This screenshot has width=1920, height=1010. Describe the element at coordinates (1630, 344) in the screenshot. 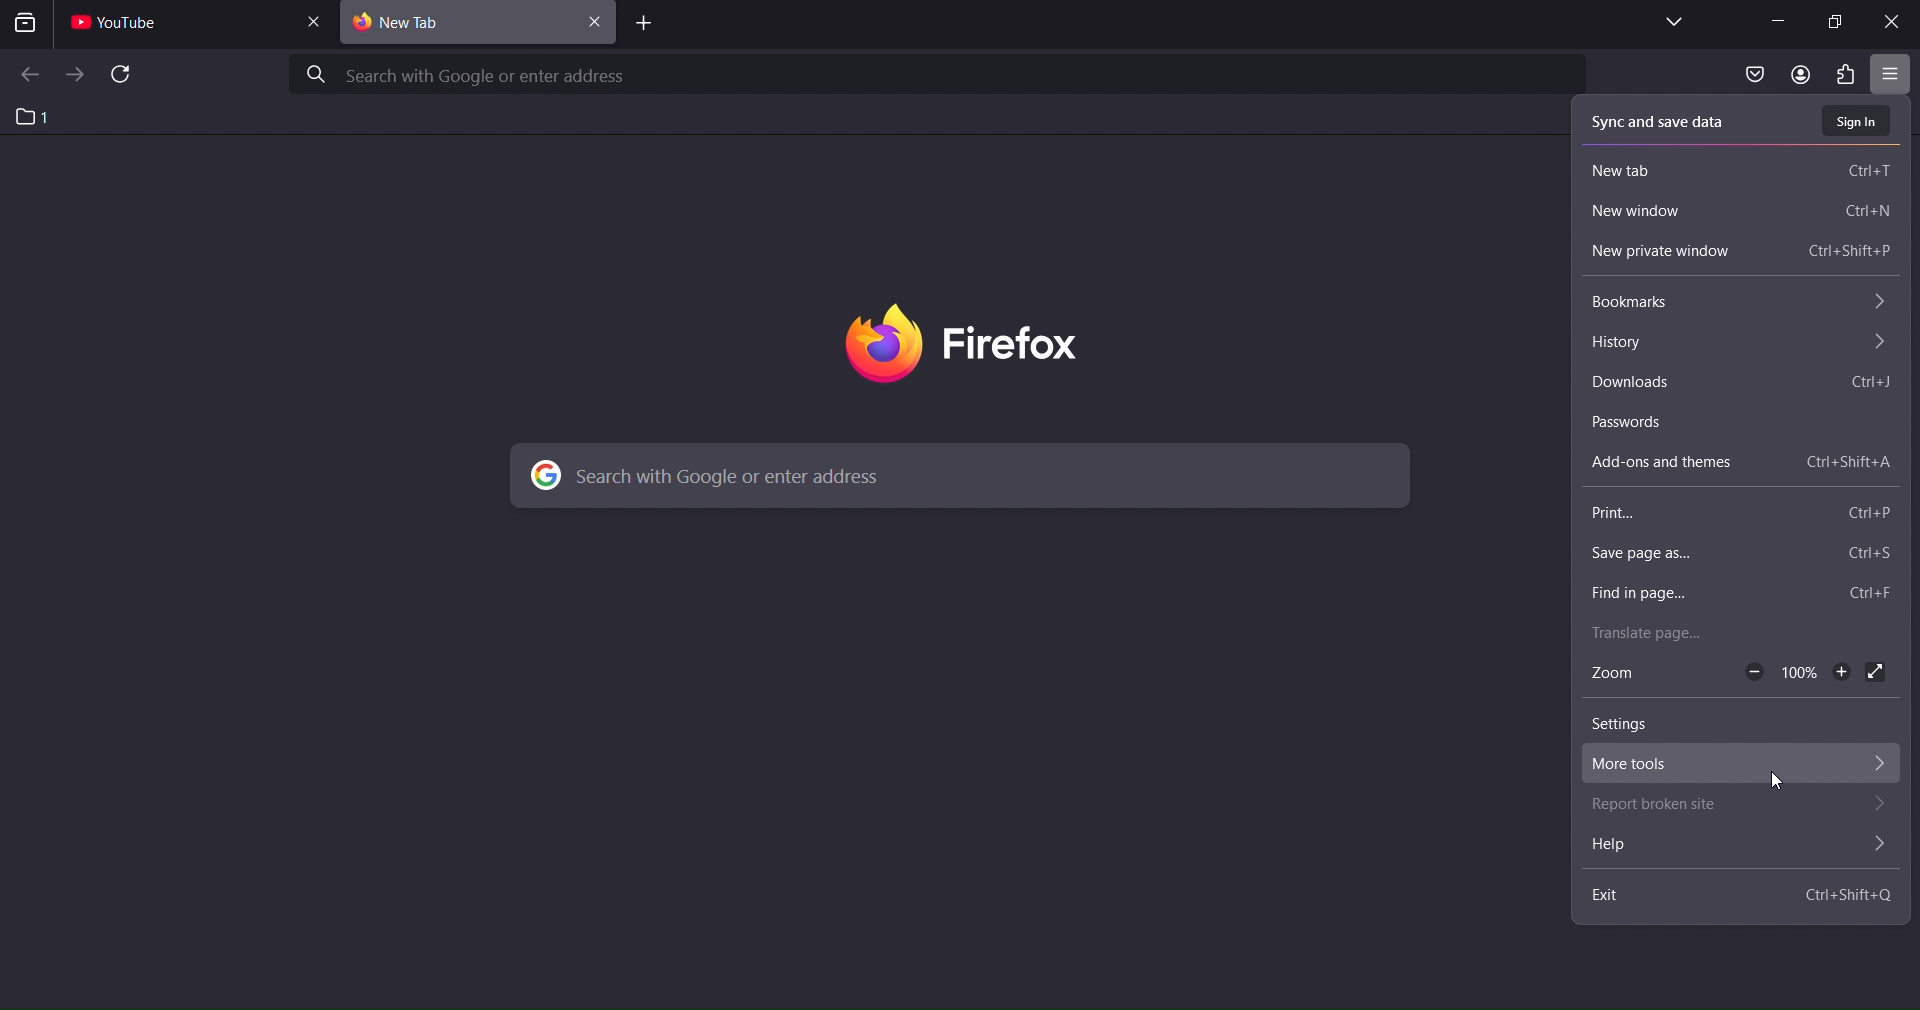

I see `history` at that location.